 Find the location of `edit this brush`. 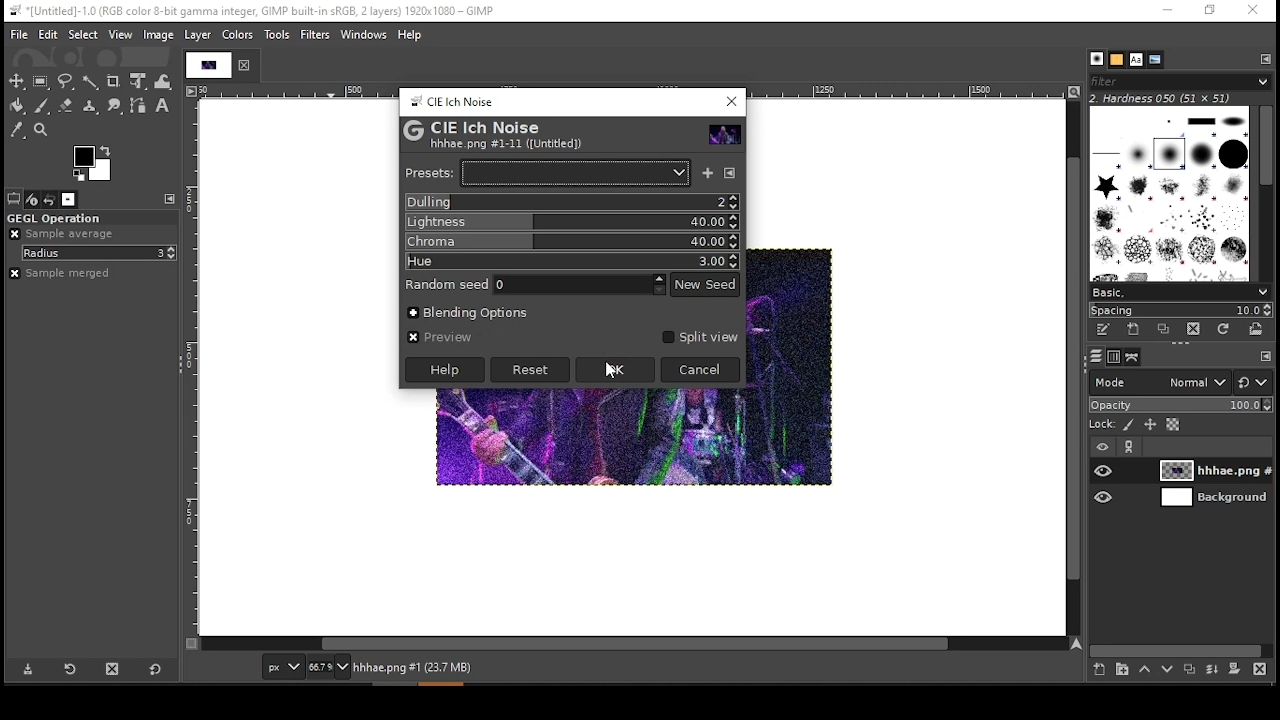

edit this brush is located at coordinates (1107, 332).